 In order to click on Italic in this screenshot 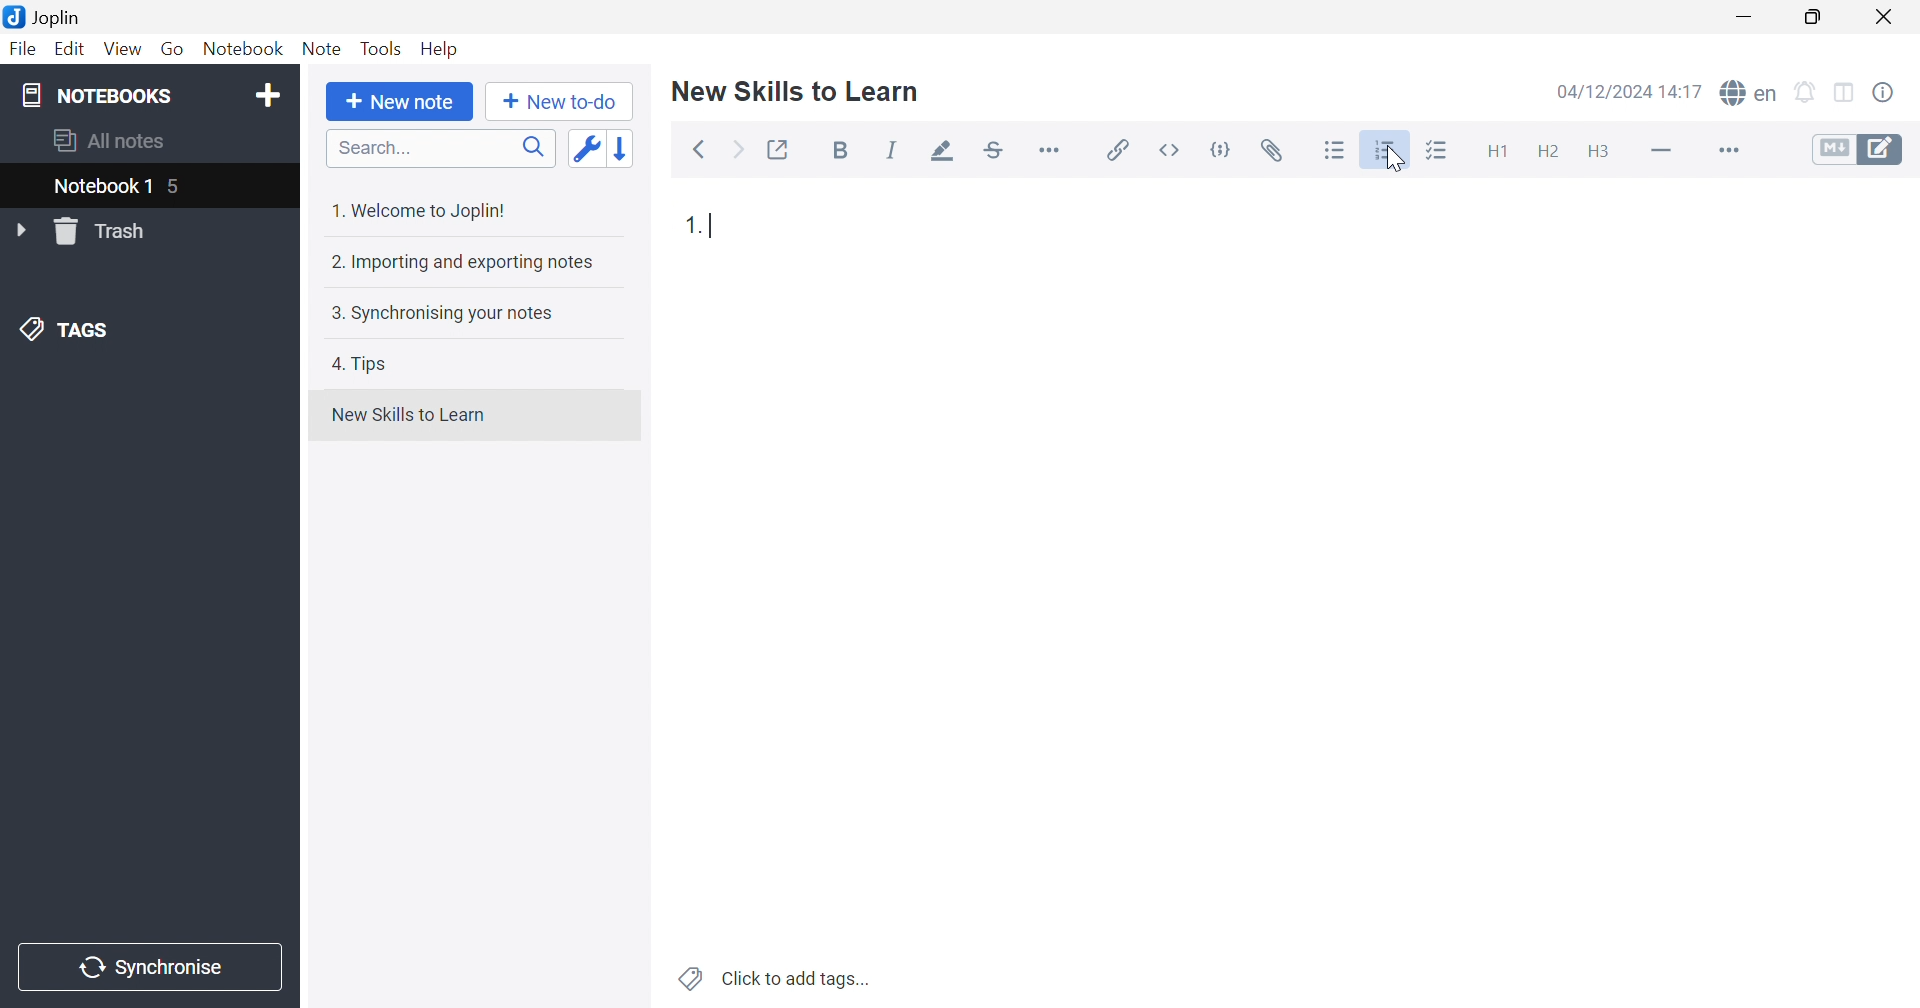, I will do `click(892, 150)`.